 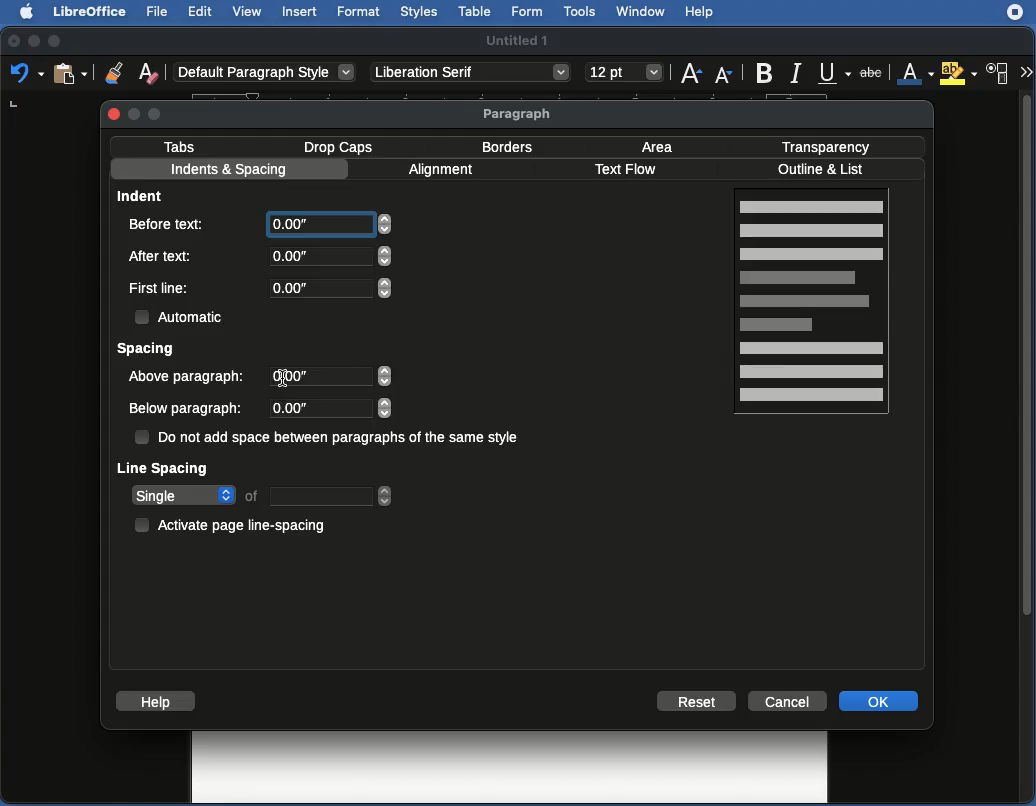 I want to click on Underline, so click(x=834, y=73).